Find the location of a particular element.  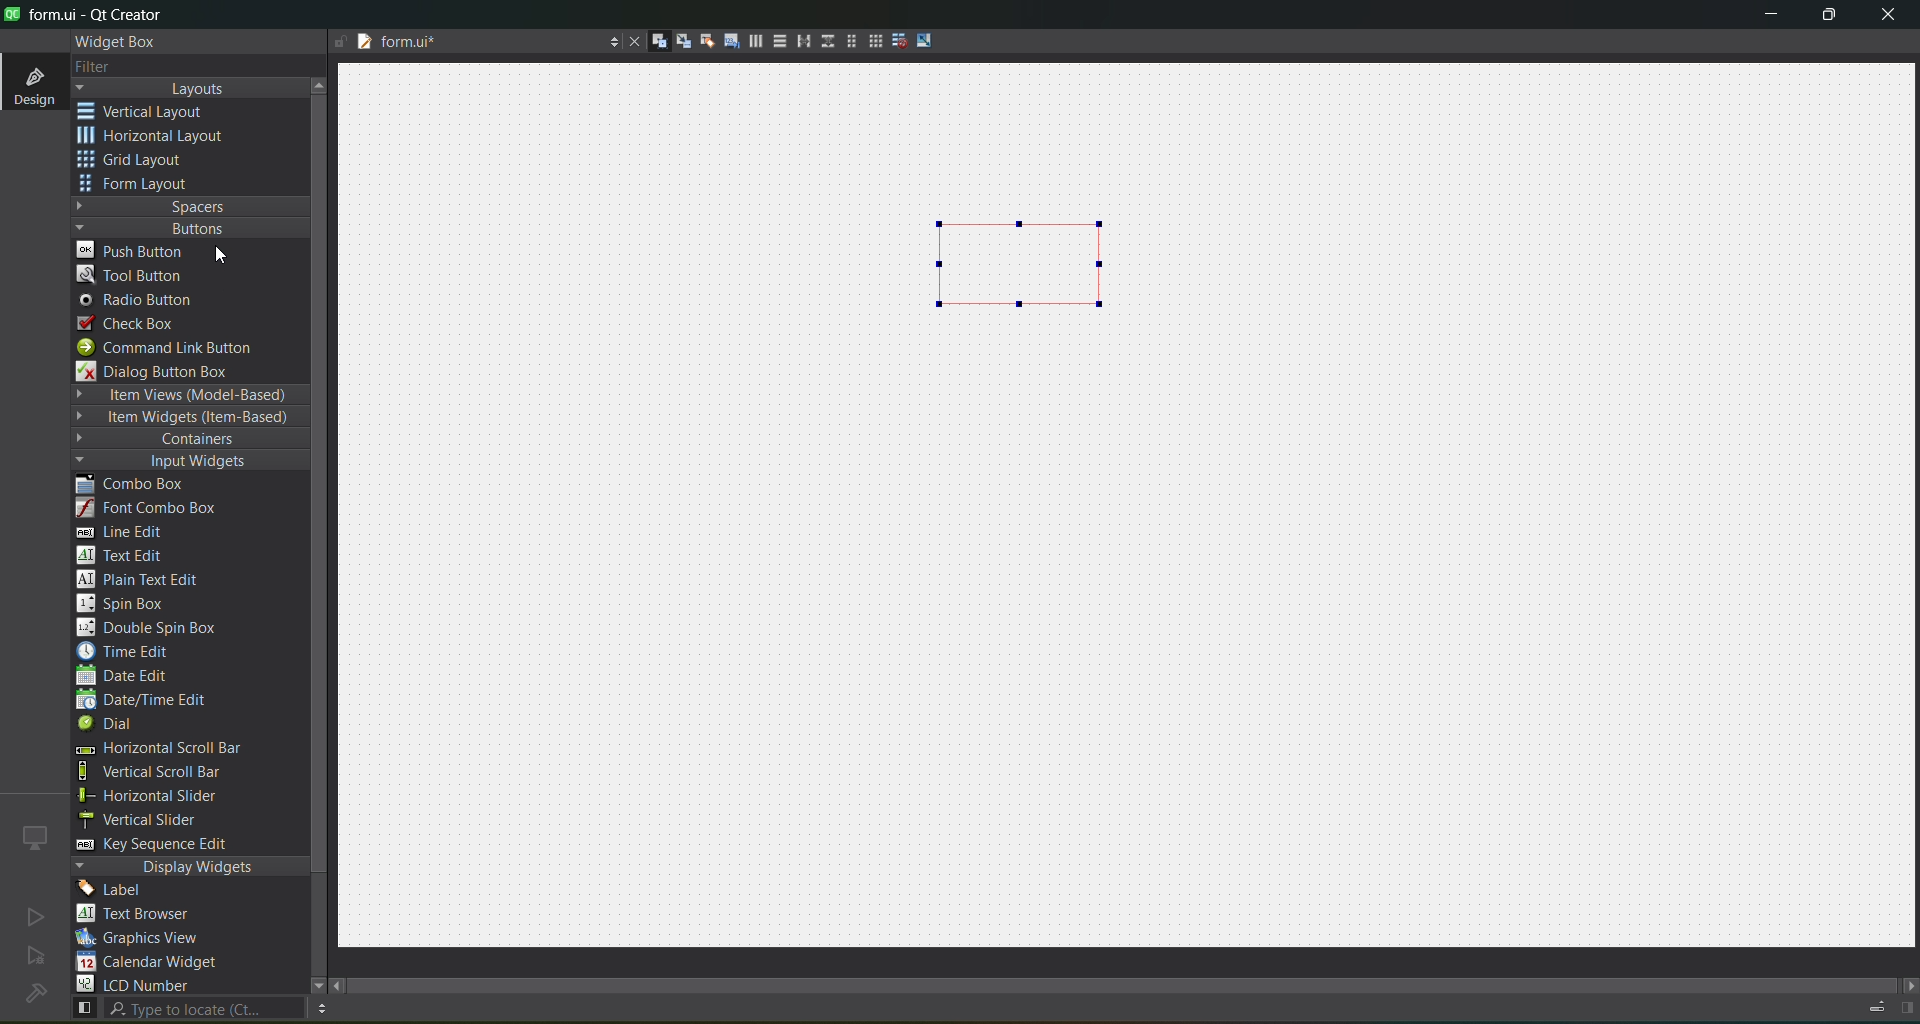

item widgets is located at coordinates (186, 418).